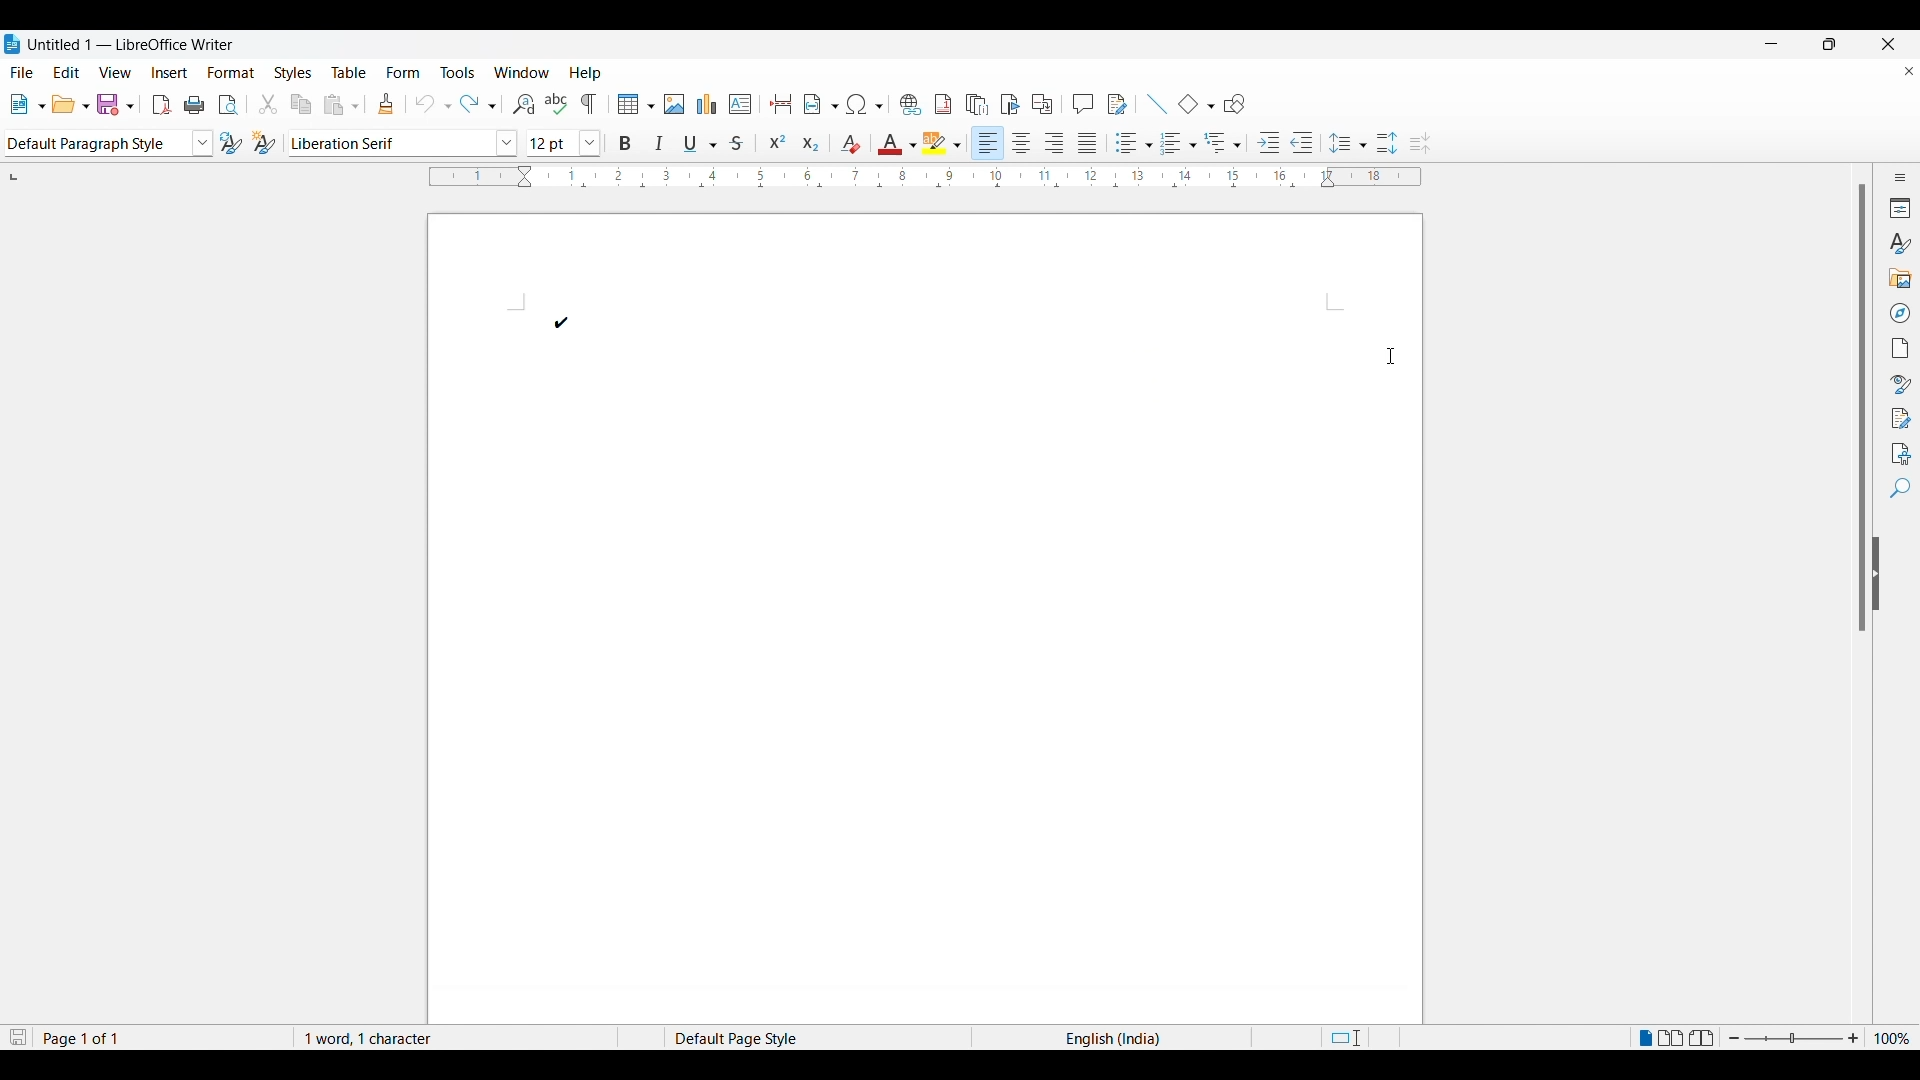 The image size is (1920, 1080). Describe the element at coordinates (522, 70) in the screenshot. I see `Window` at that location.